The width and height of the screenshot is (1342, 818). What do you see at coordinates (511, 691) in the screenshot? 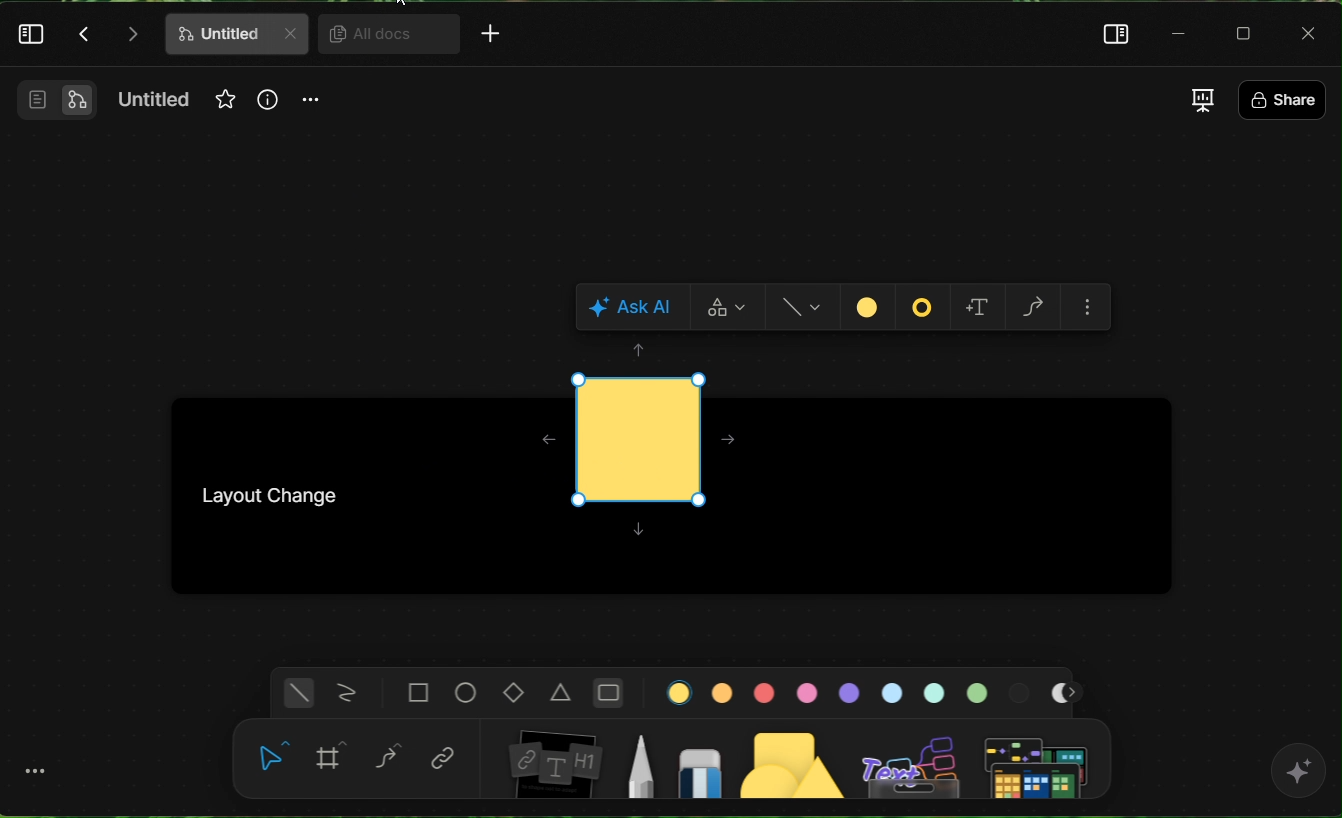
I see `diamond` at bounding box center [511, 691].